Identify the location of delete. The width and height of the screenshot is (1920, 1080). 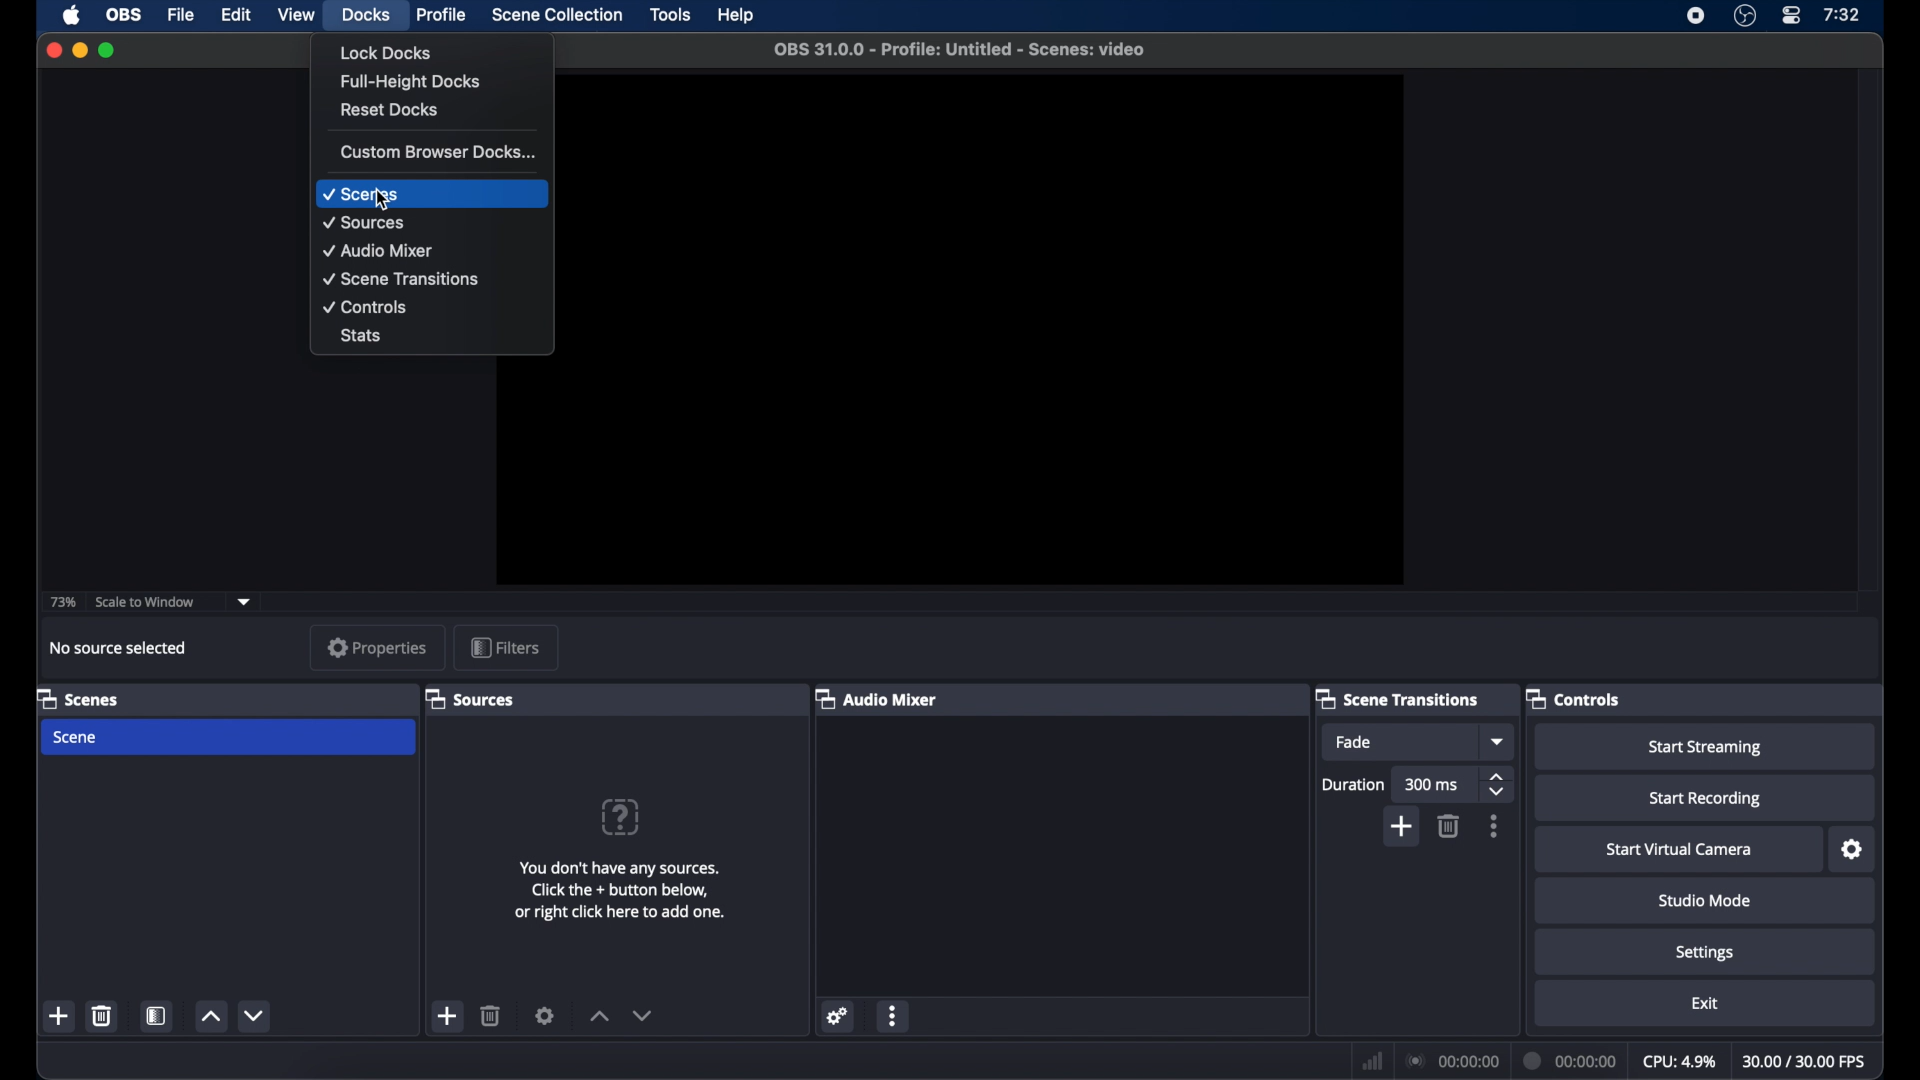
(103, 1015).